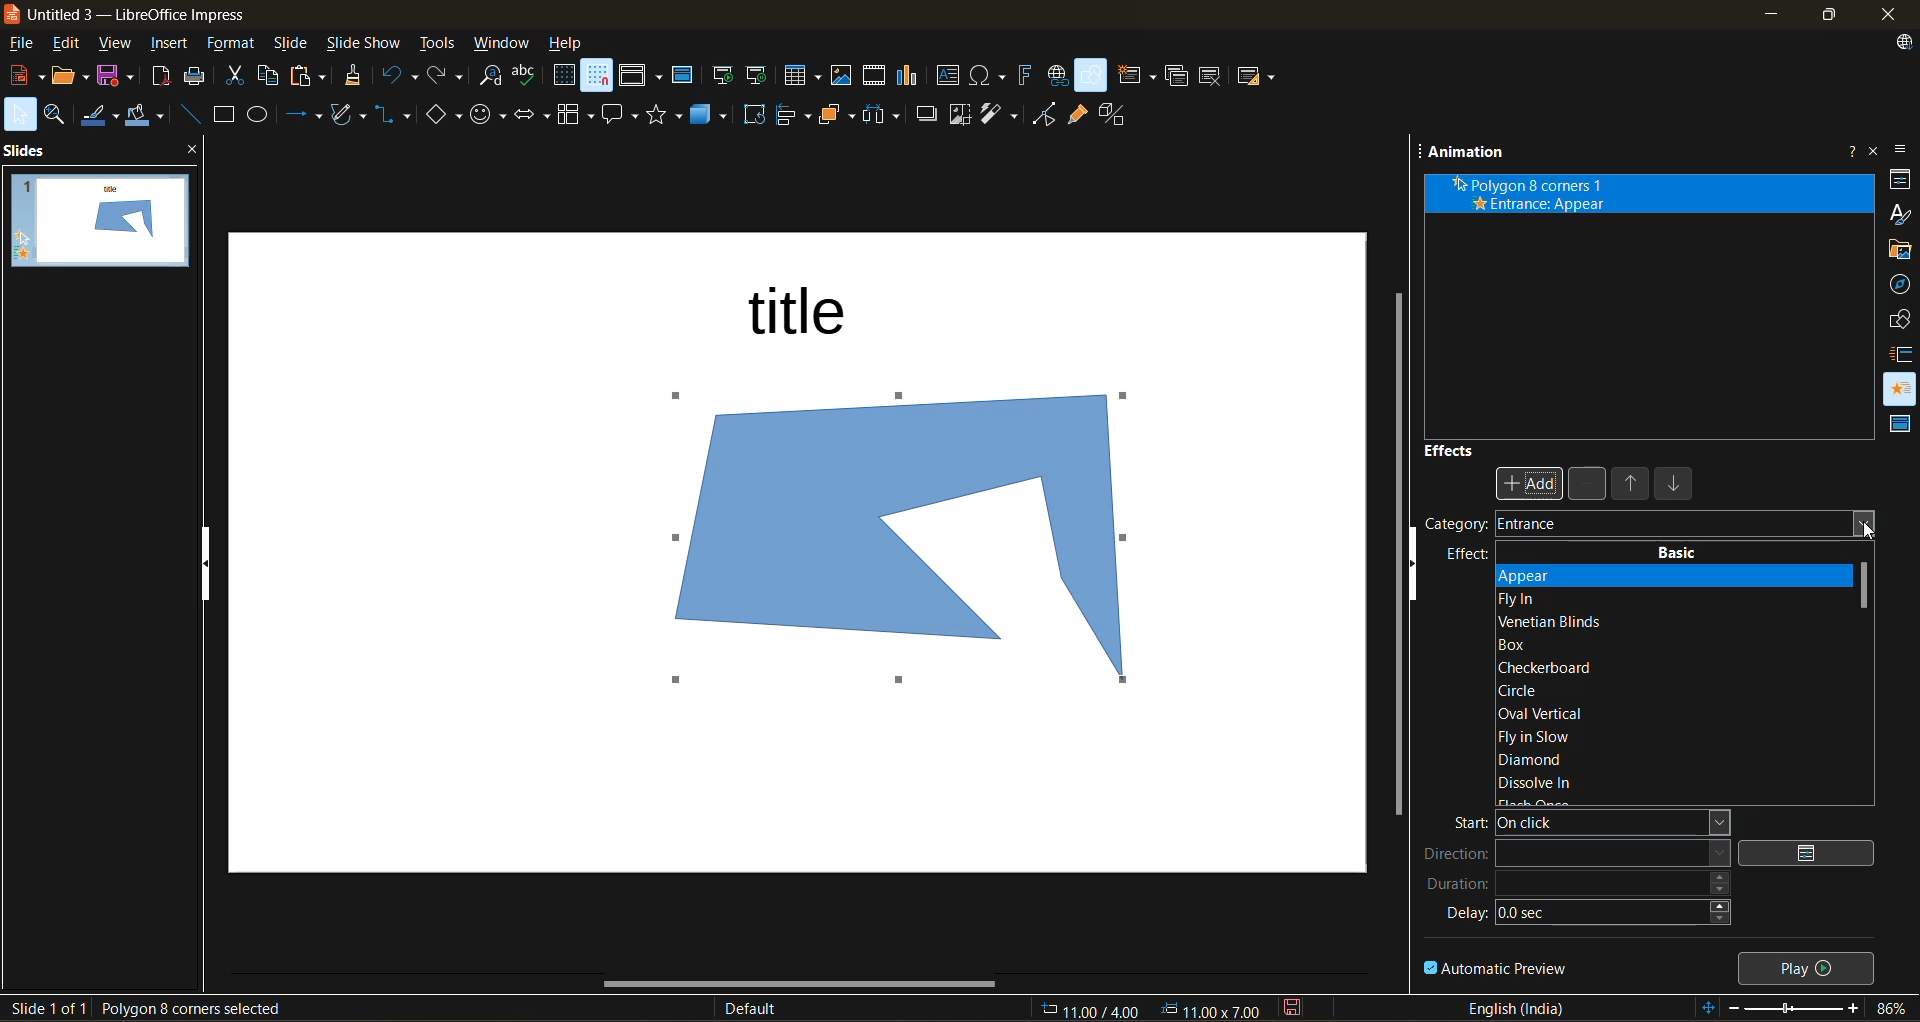 Image resolution: width=1920 pixels, height=1022 pixels. What do you see at coordinates (115, 46) in the screenshot?
I see `view` at bounding box center [115, 46].